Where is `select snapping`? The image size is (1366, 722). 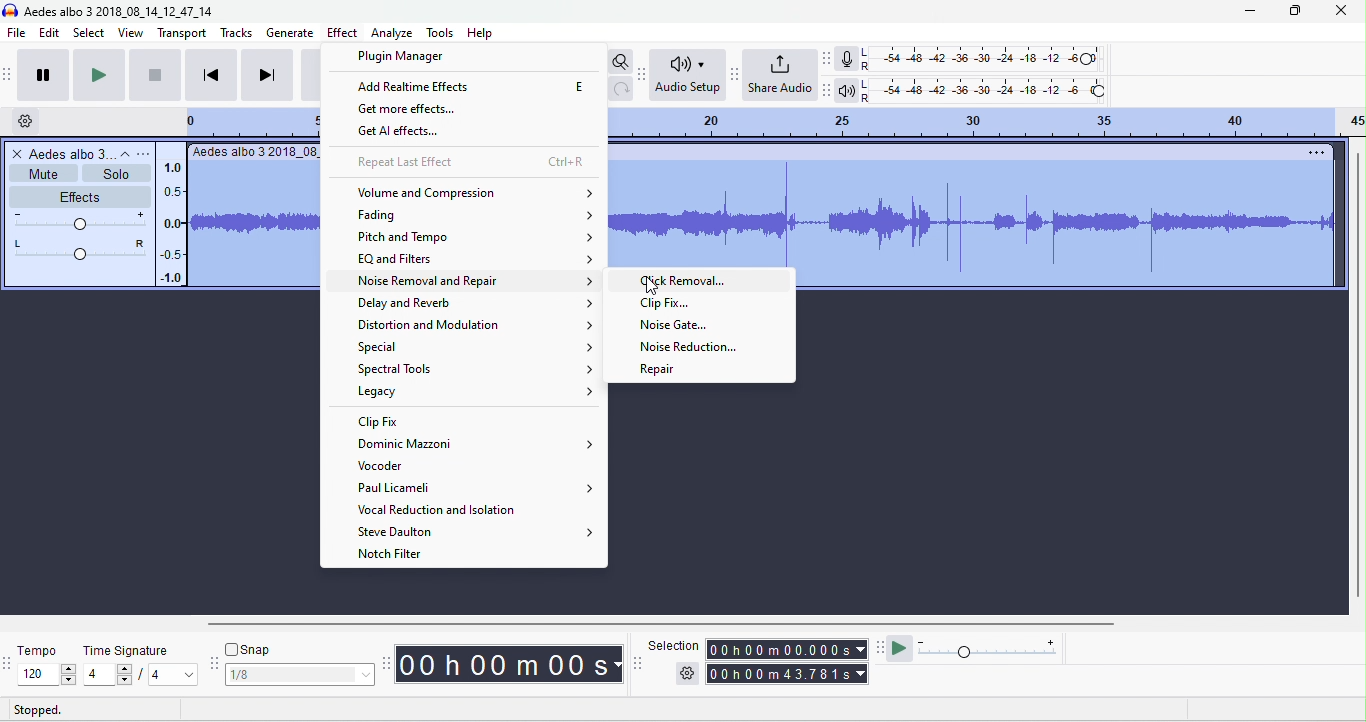 select snapping is located at coordinates (299, 673).